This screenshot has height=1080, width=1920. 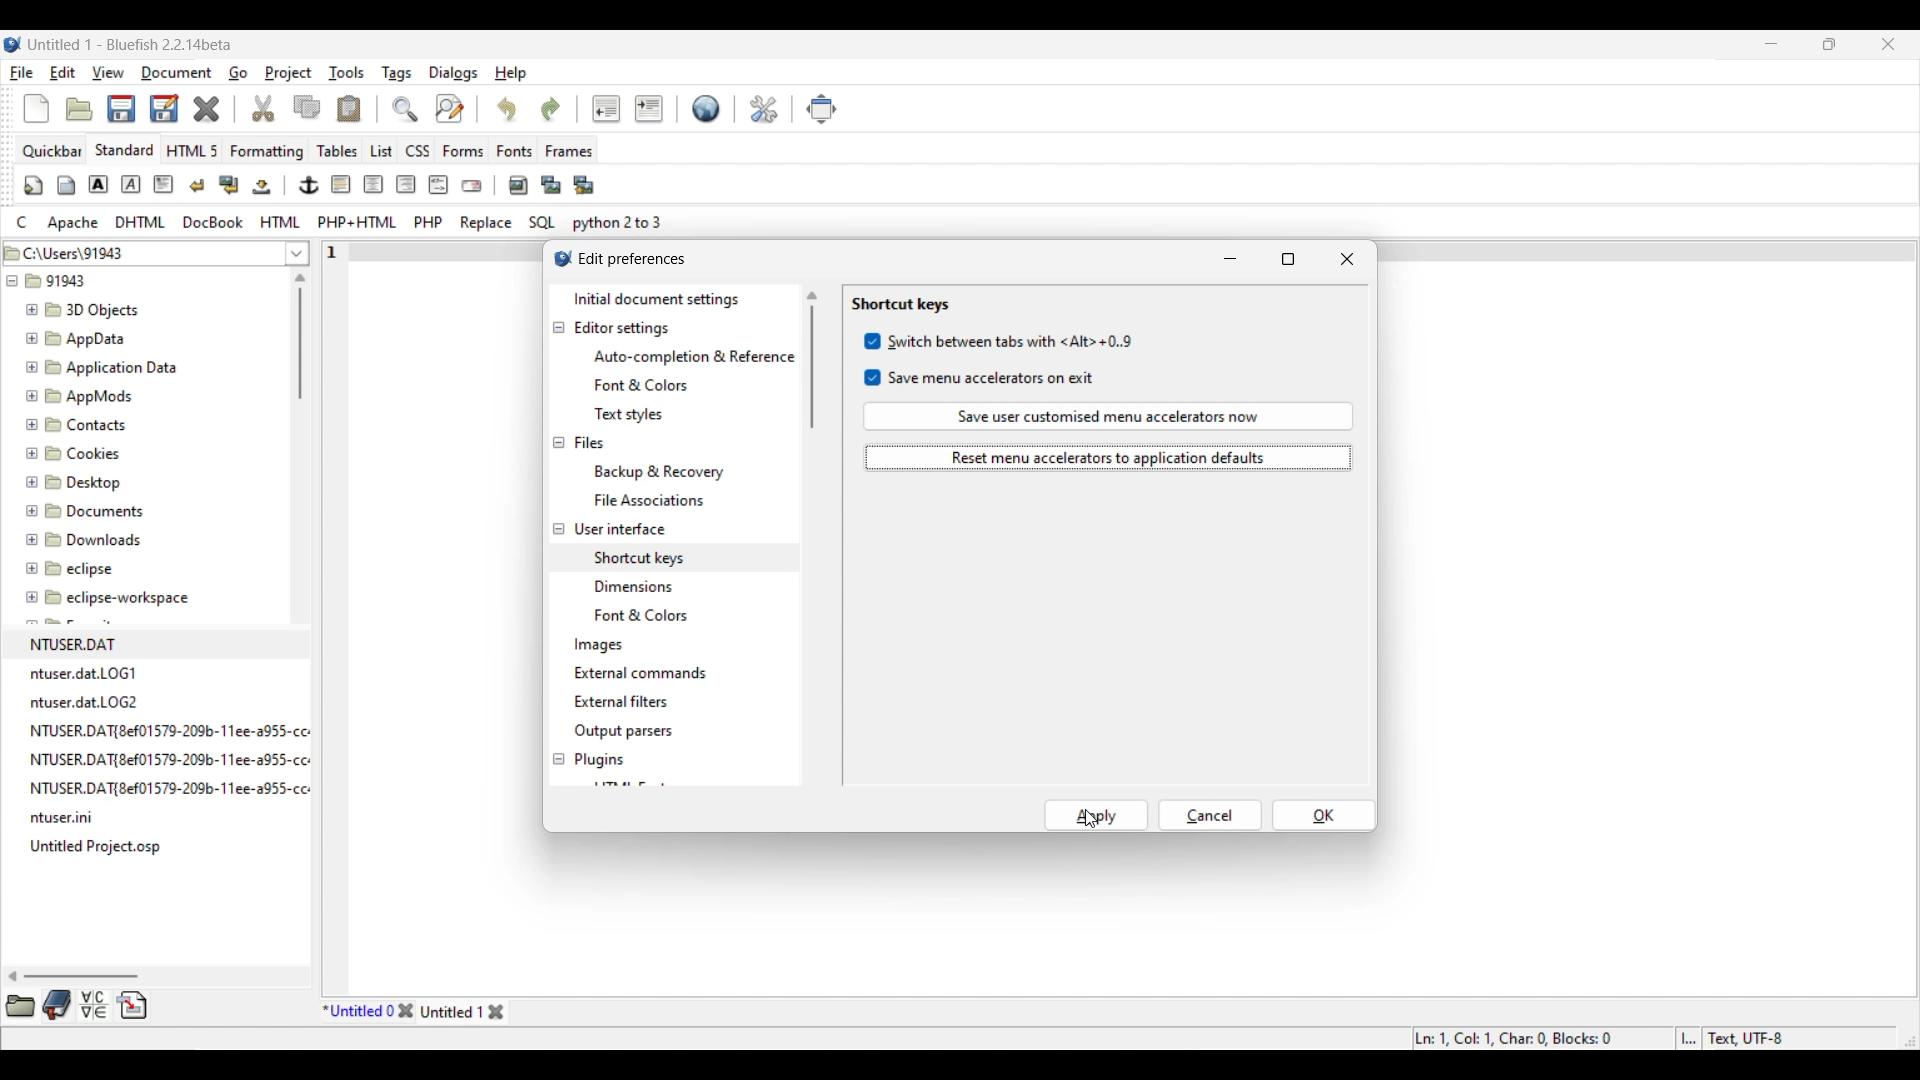 I want to click on eclipse-workspace, so click(x=109, y=602).